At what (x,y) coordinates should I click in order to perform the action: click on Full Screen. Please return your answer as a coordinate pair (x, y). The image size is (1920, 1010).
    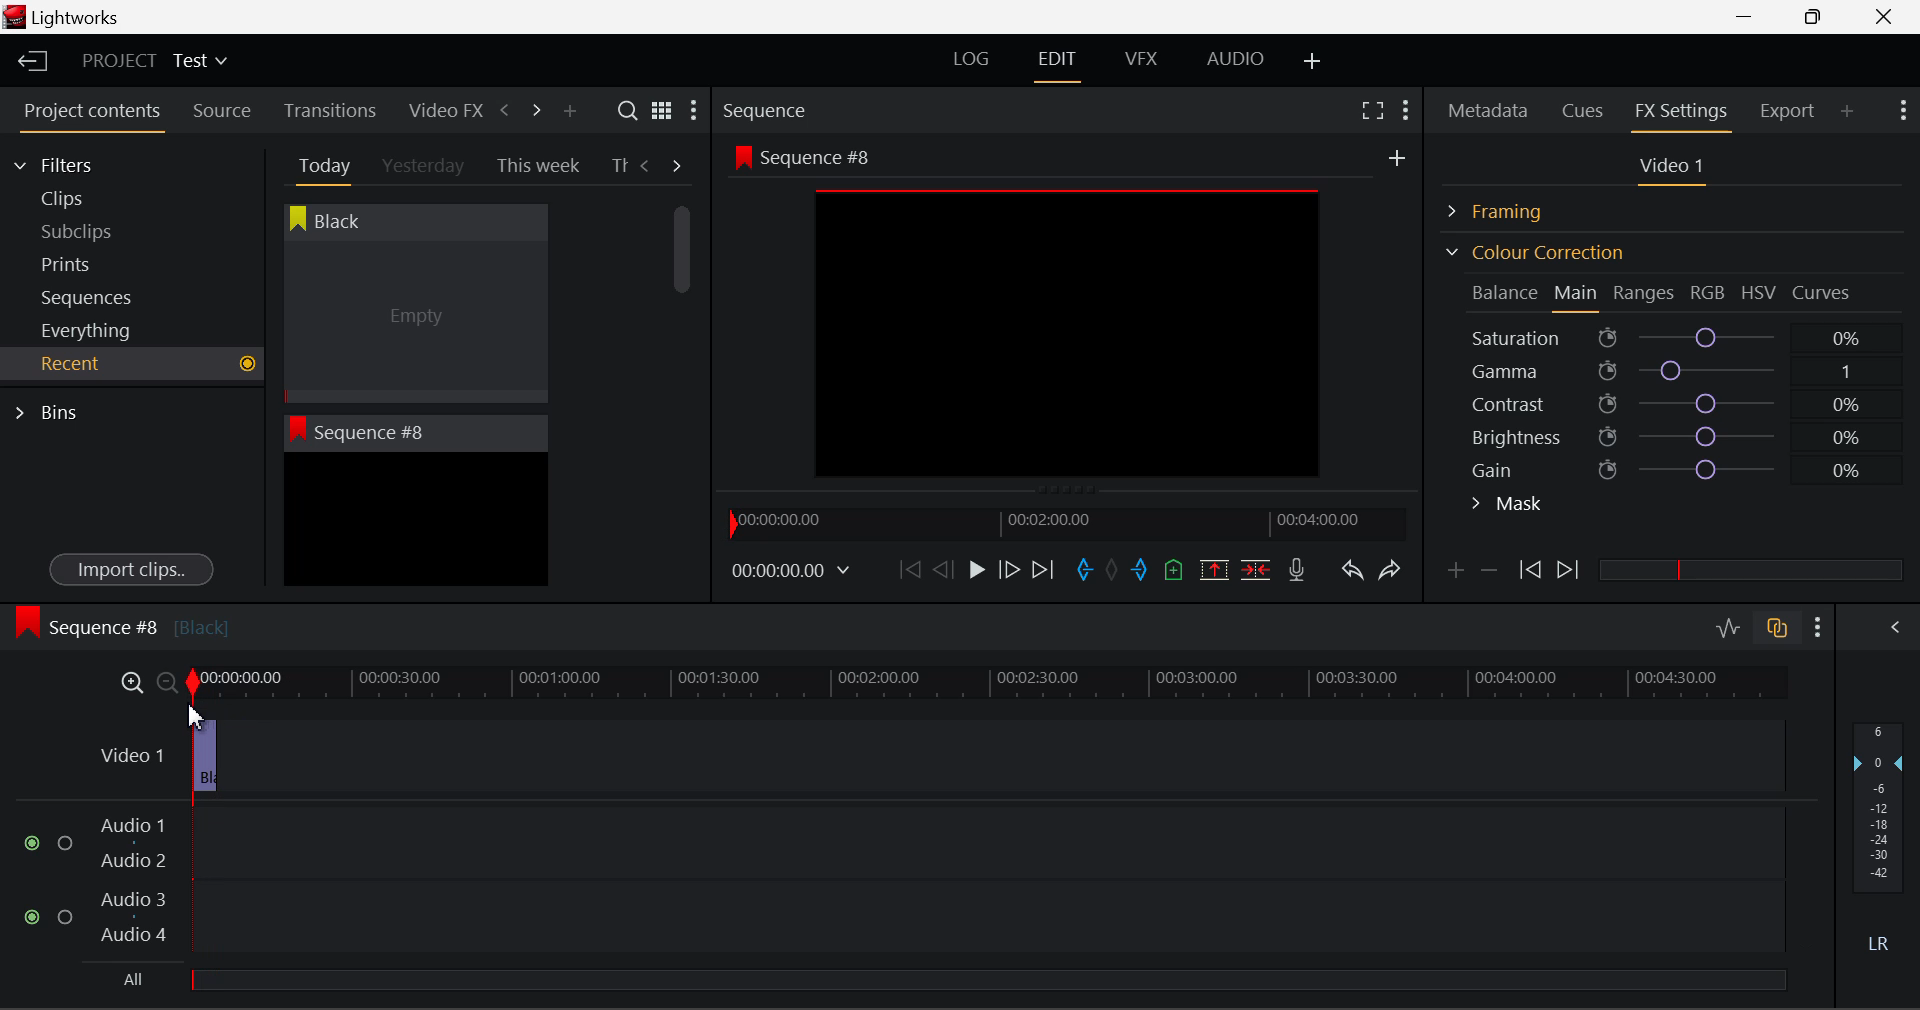
    Looking at the image, I should click on (1372, 109).